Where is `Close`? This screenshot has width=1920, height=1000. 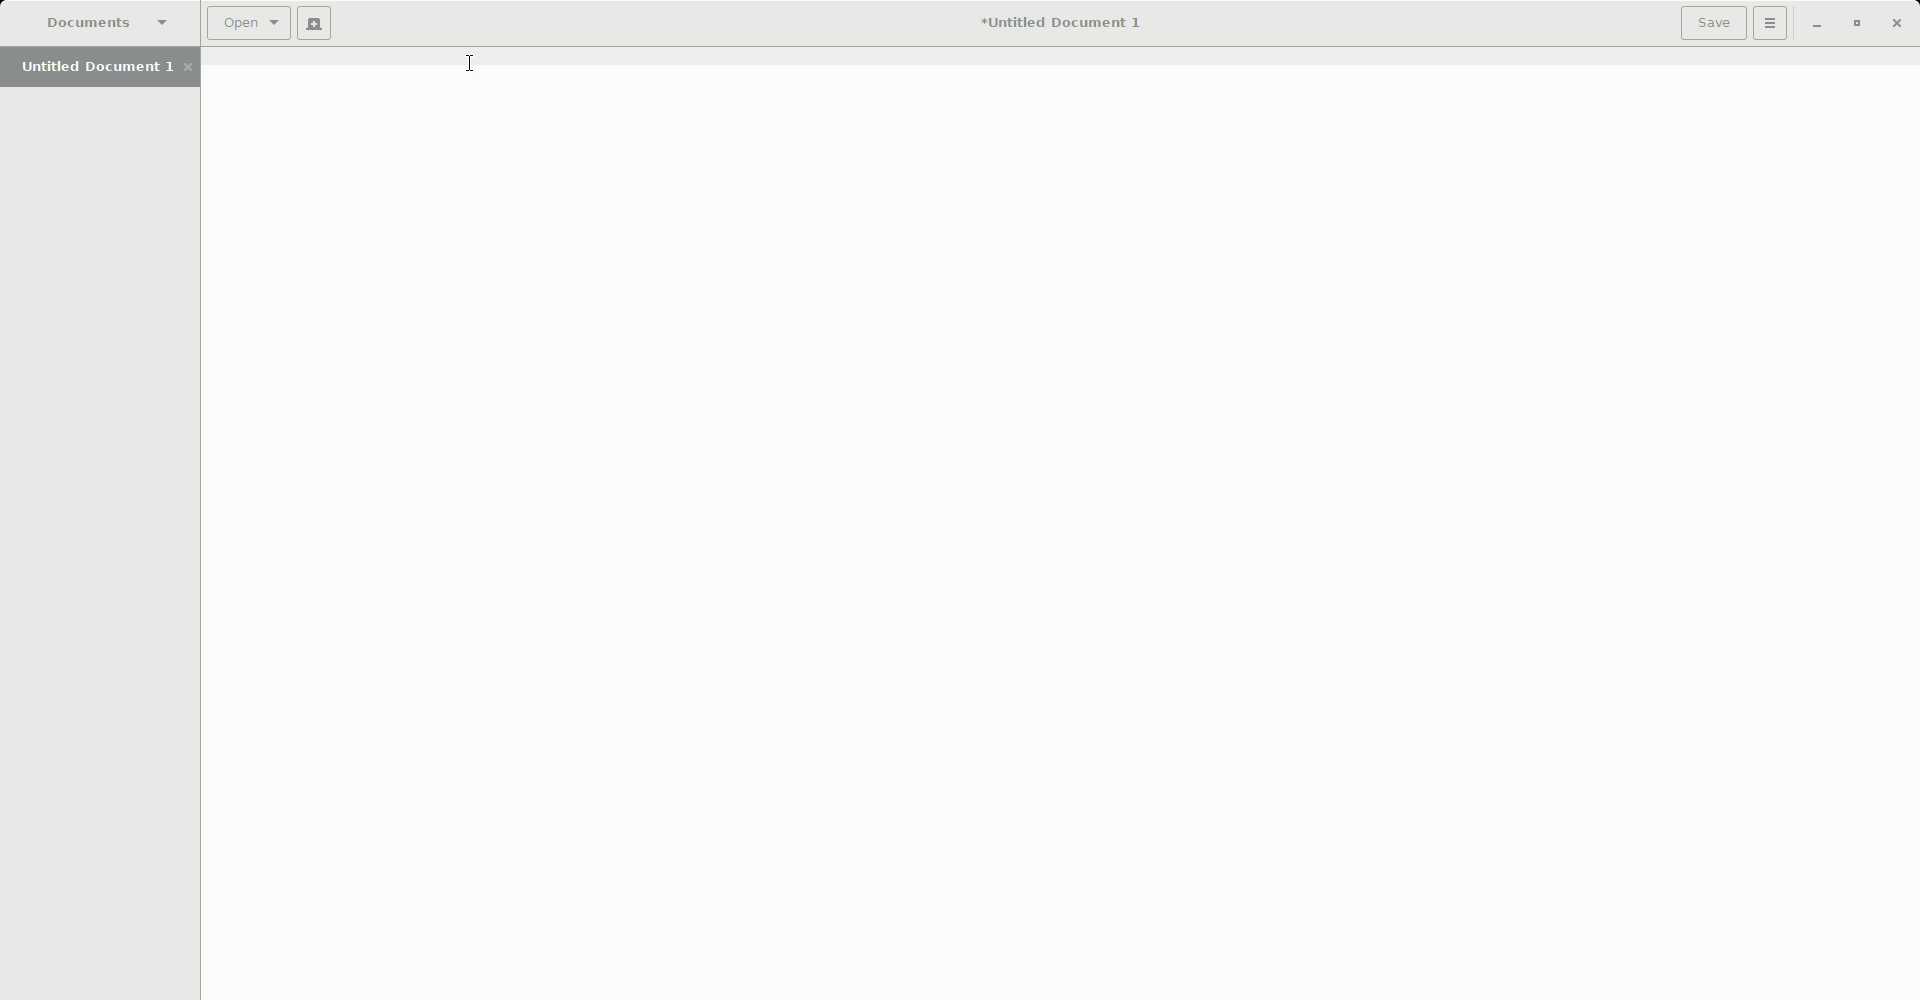
Close is located at coordinates (1897, 23).